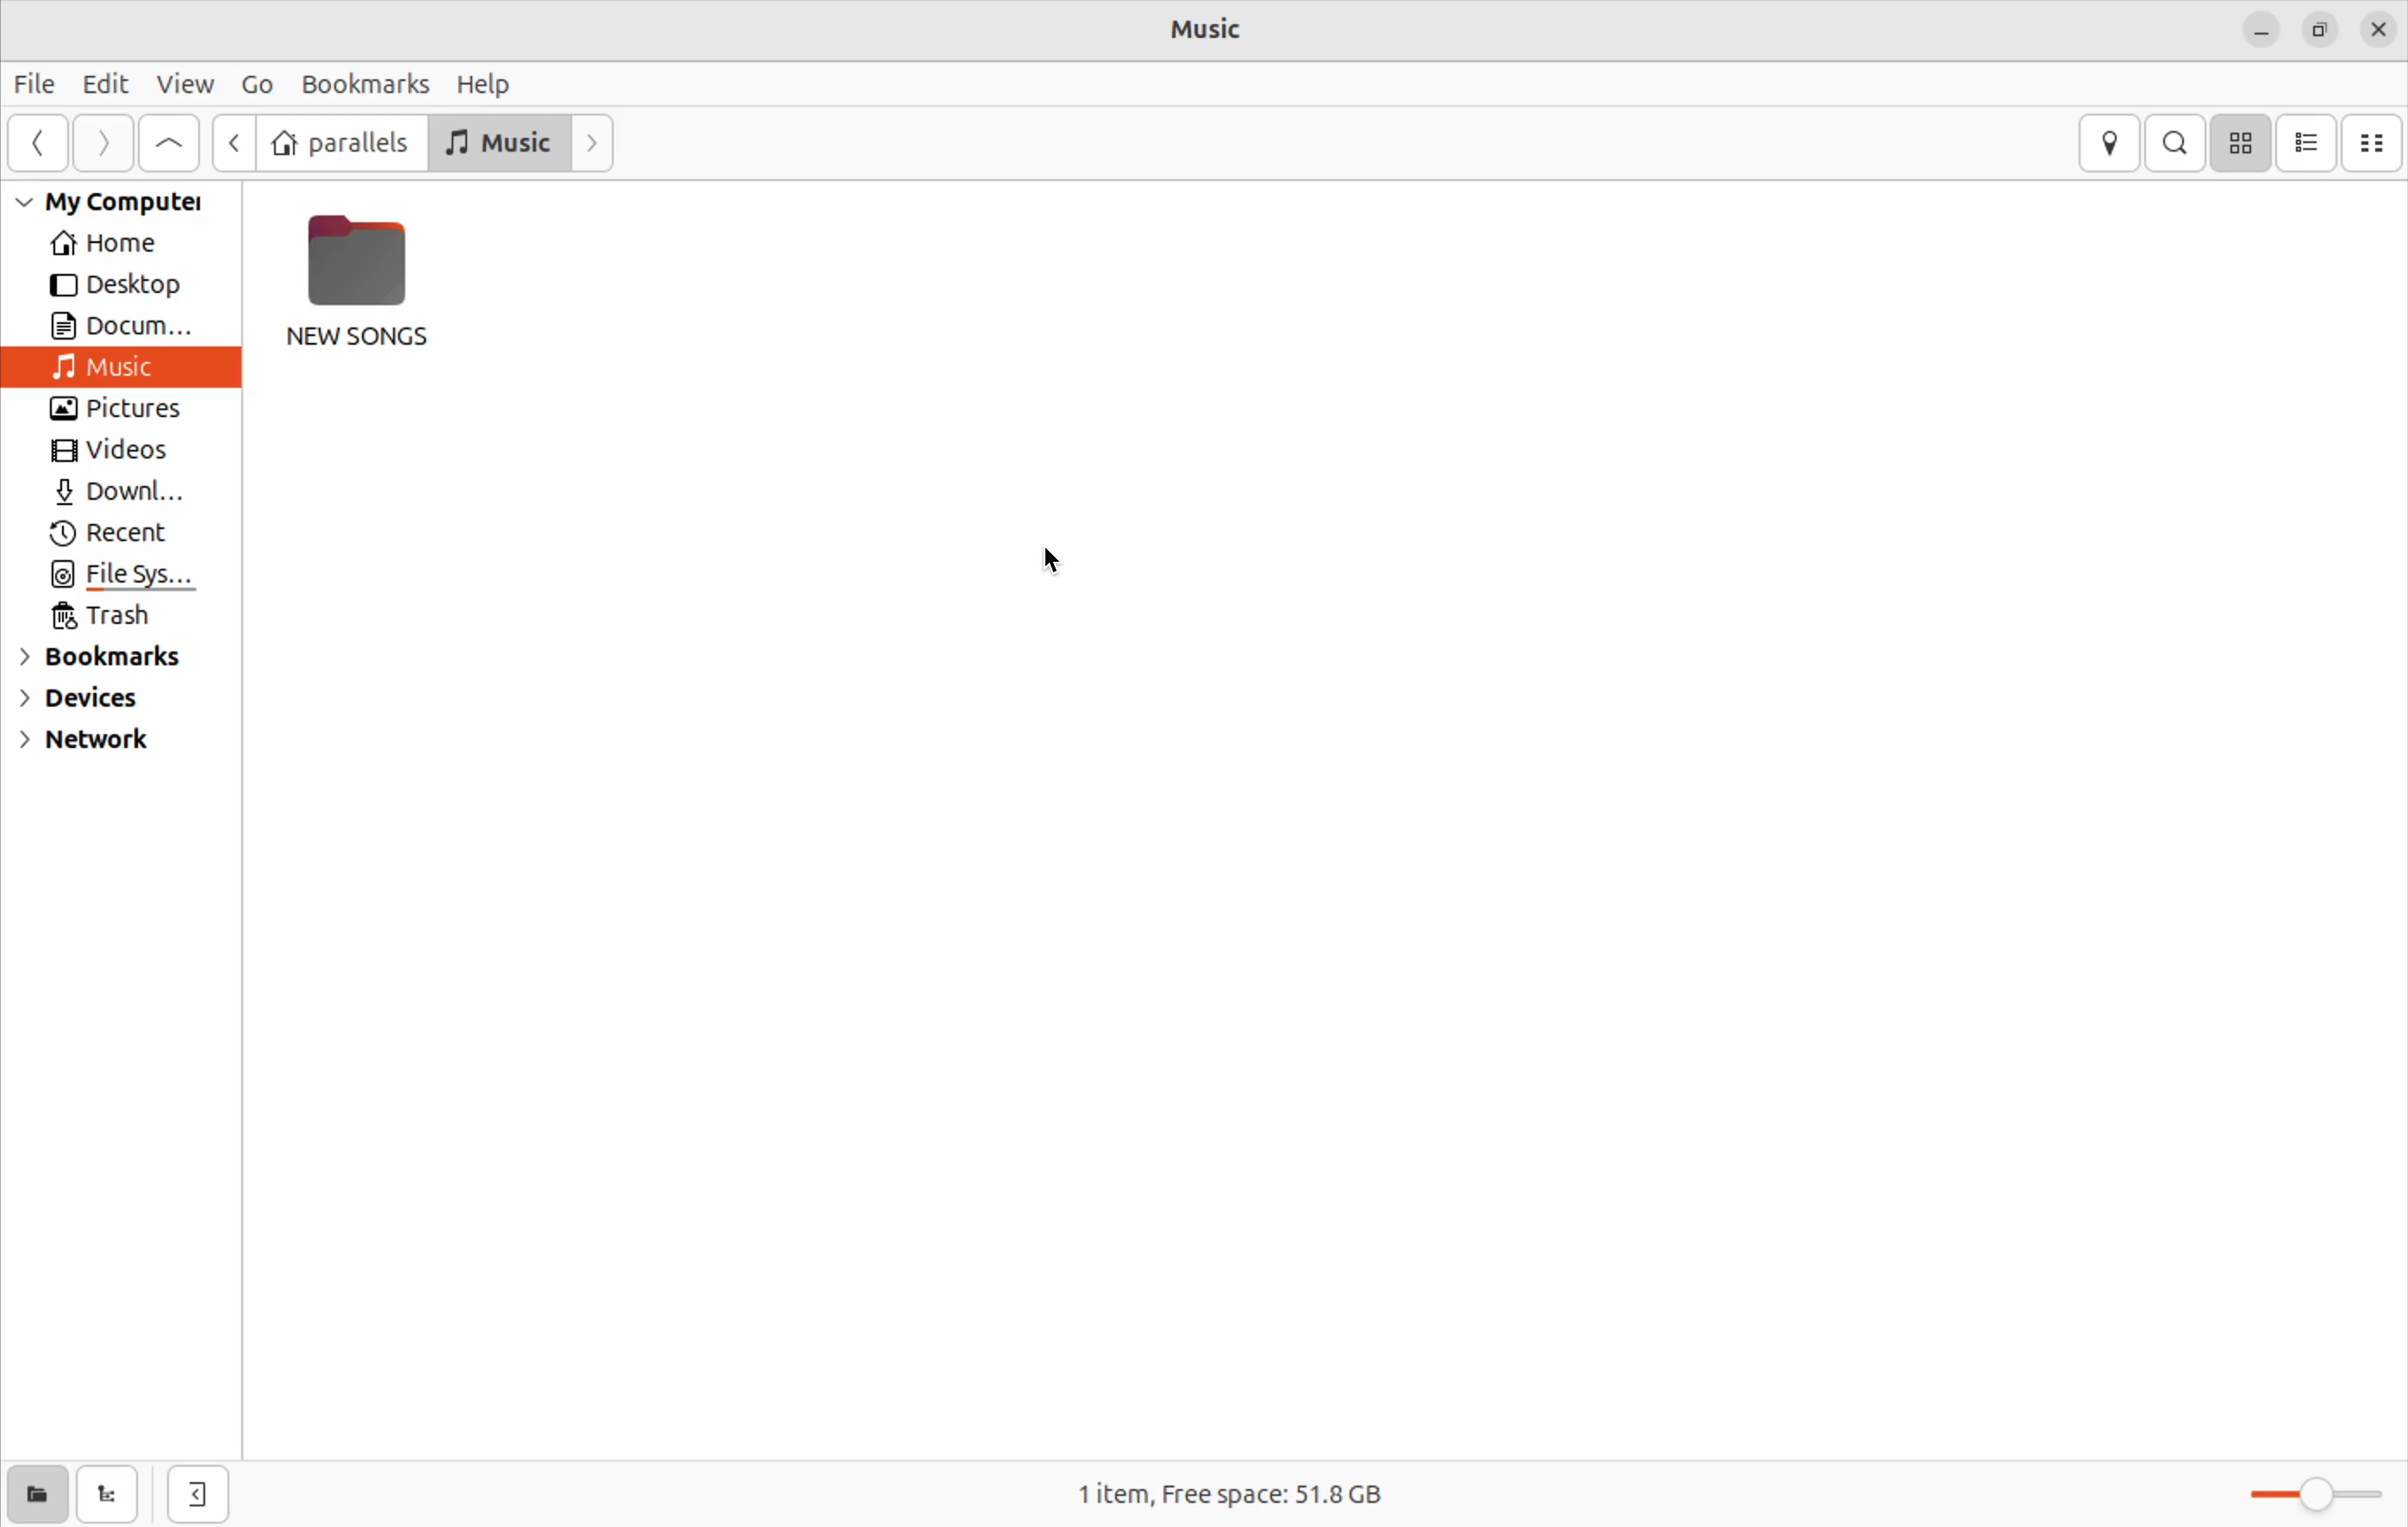  Describe the element at coordinates (41, 144) in the screenshot. I see `go back` at that location.